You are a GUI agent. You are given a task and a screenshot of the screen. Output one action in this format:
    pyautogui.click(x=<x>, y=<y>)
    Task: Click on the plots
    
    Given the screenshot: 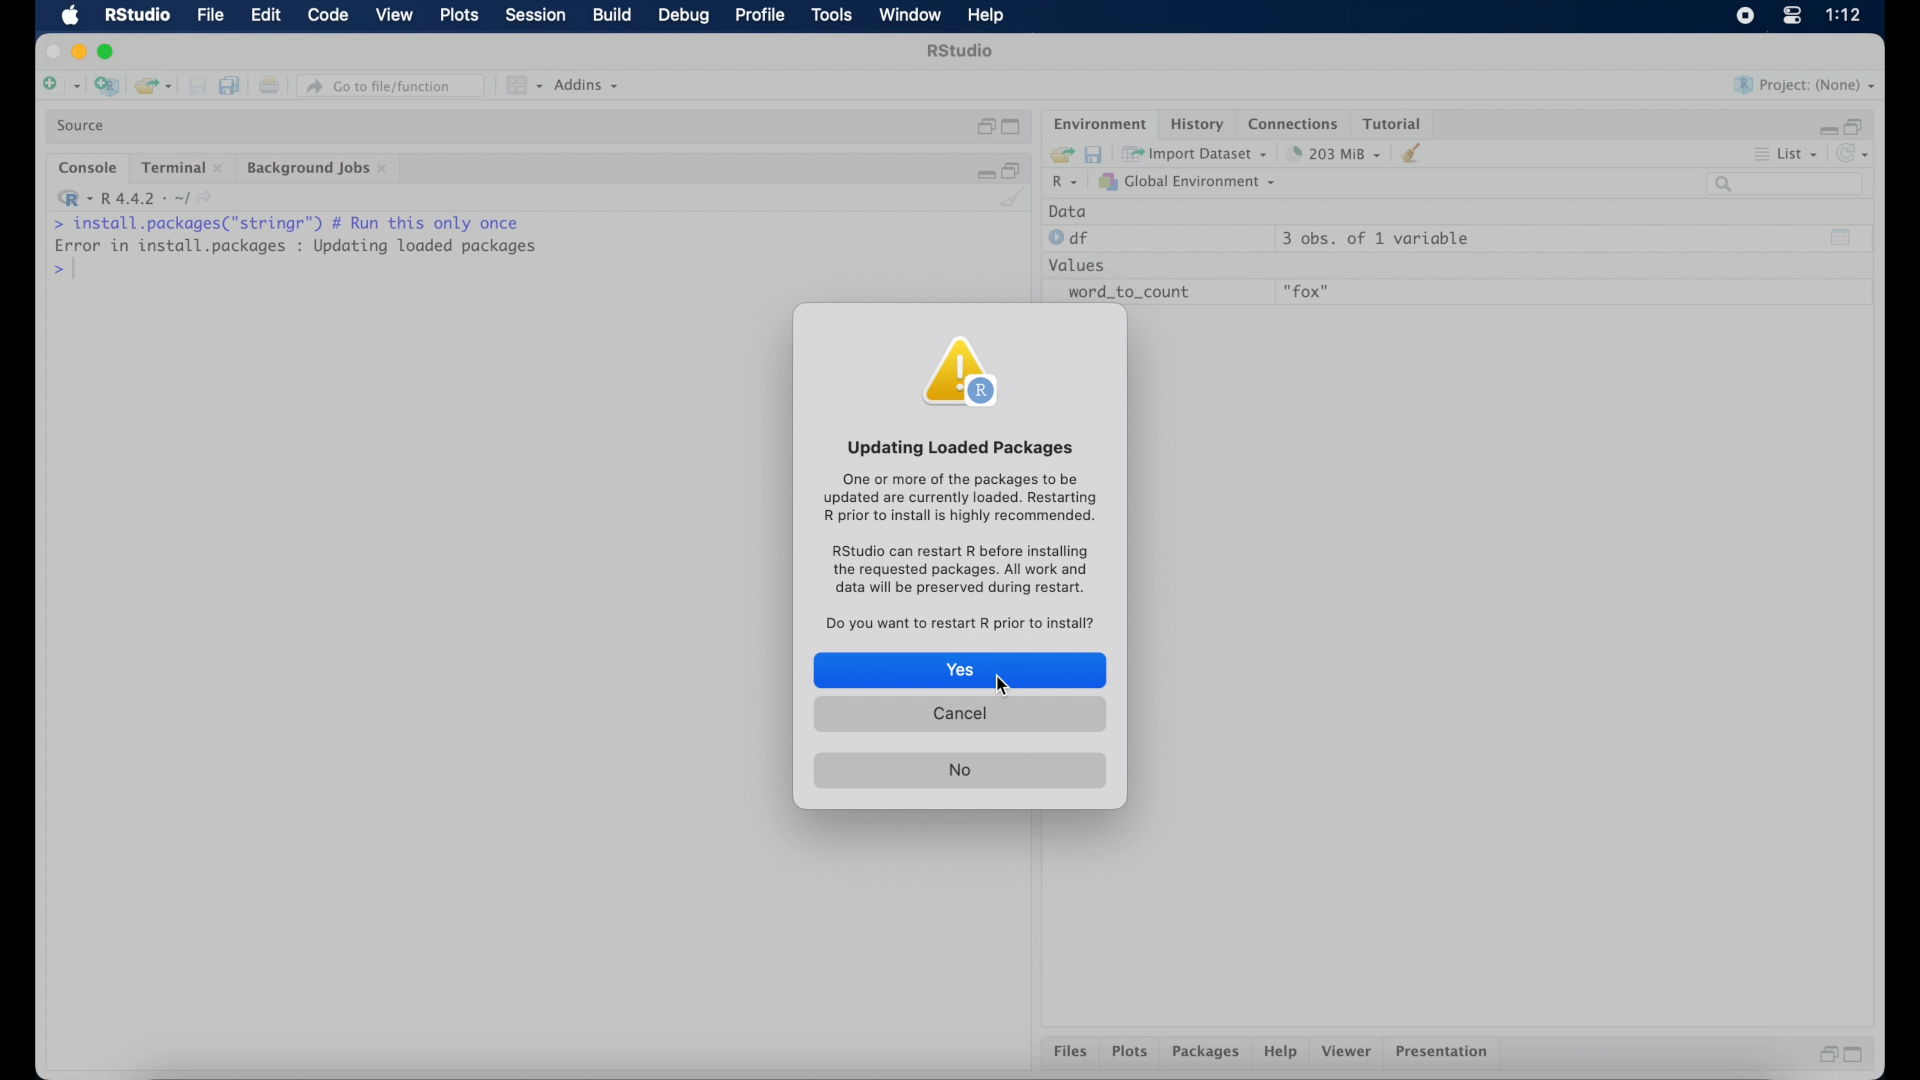 What is the action you would take?
    pyautogui.click(x=461, y=16)
    